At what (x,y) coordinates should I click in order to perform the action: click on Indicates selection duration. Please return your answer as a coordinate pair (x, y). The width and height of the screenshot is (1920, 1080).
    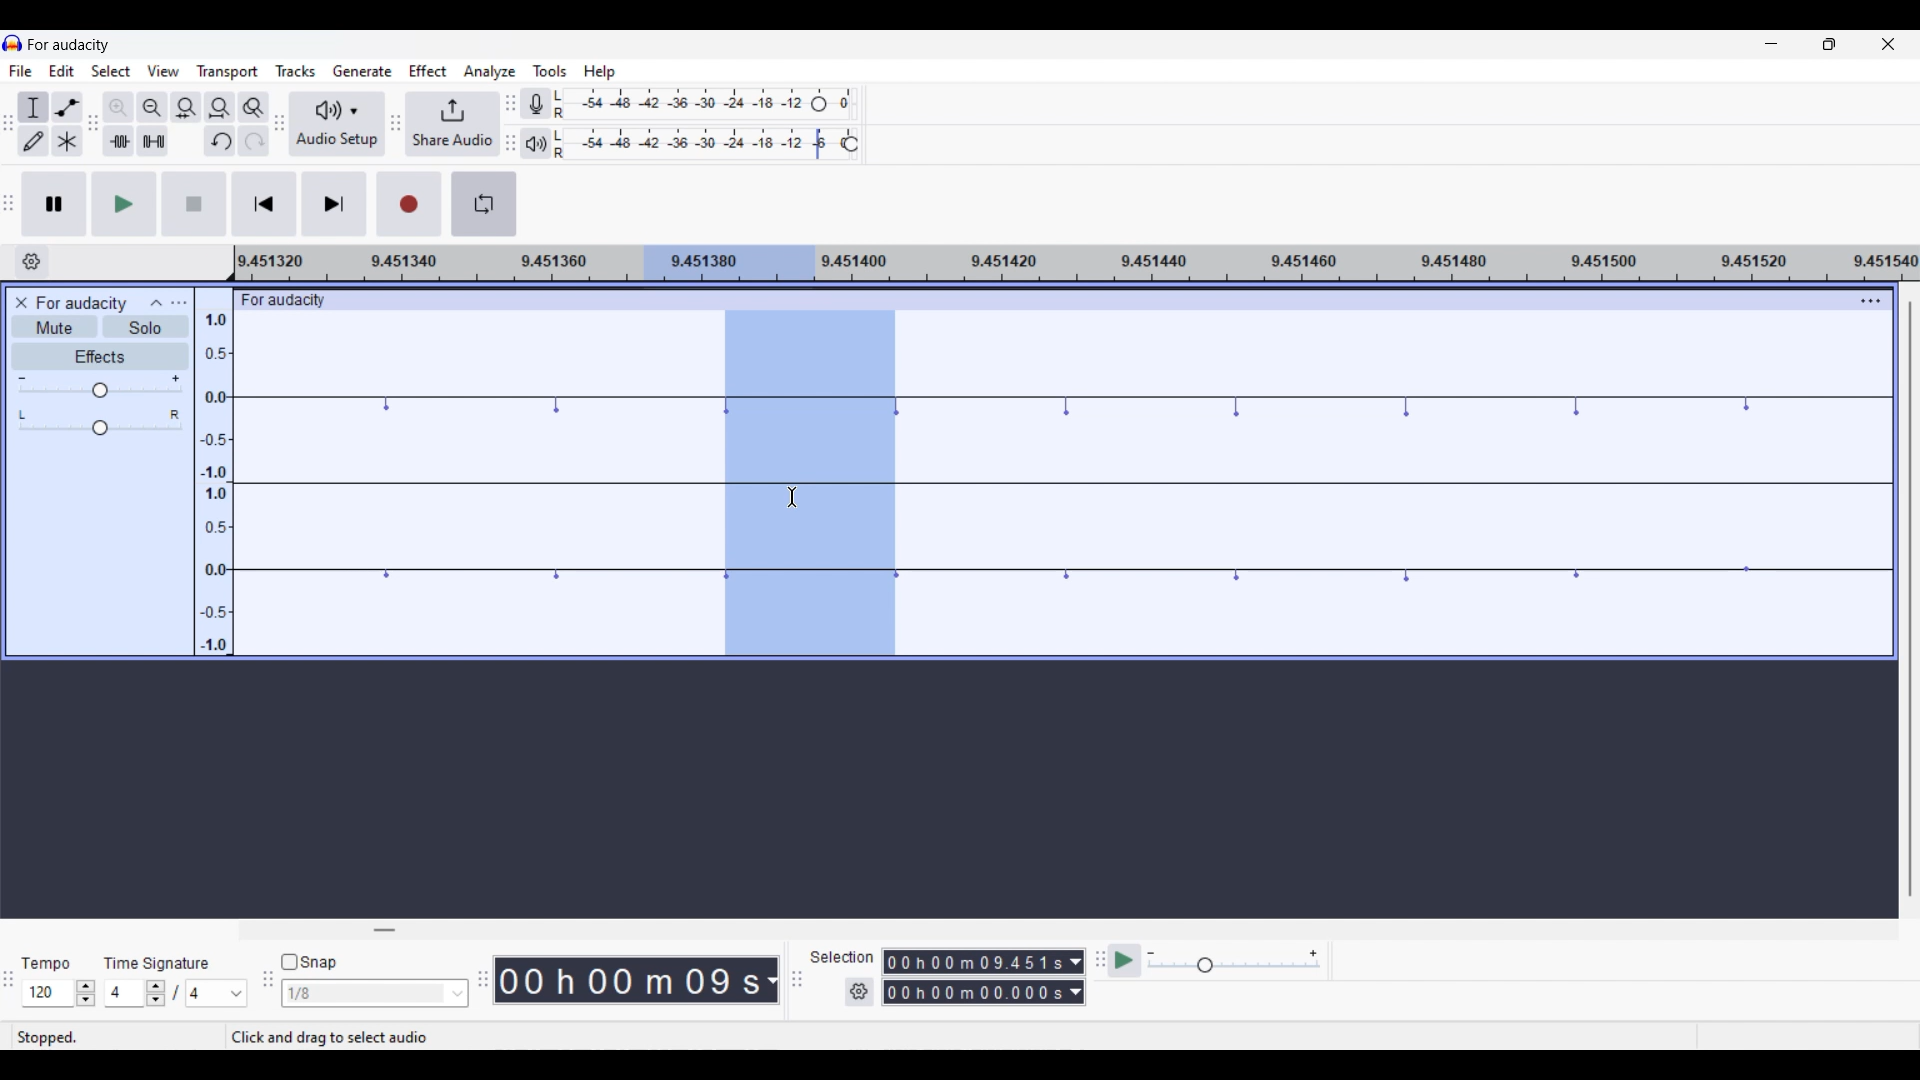
    Looking at the image, I should click on (841, 958).